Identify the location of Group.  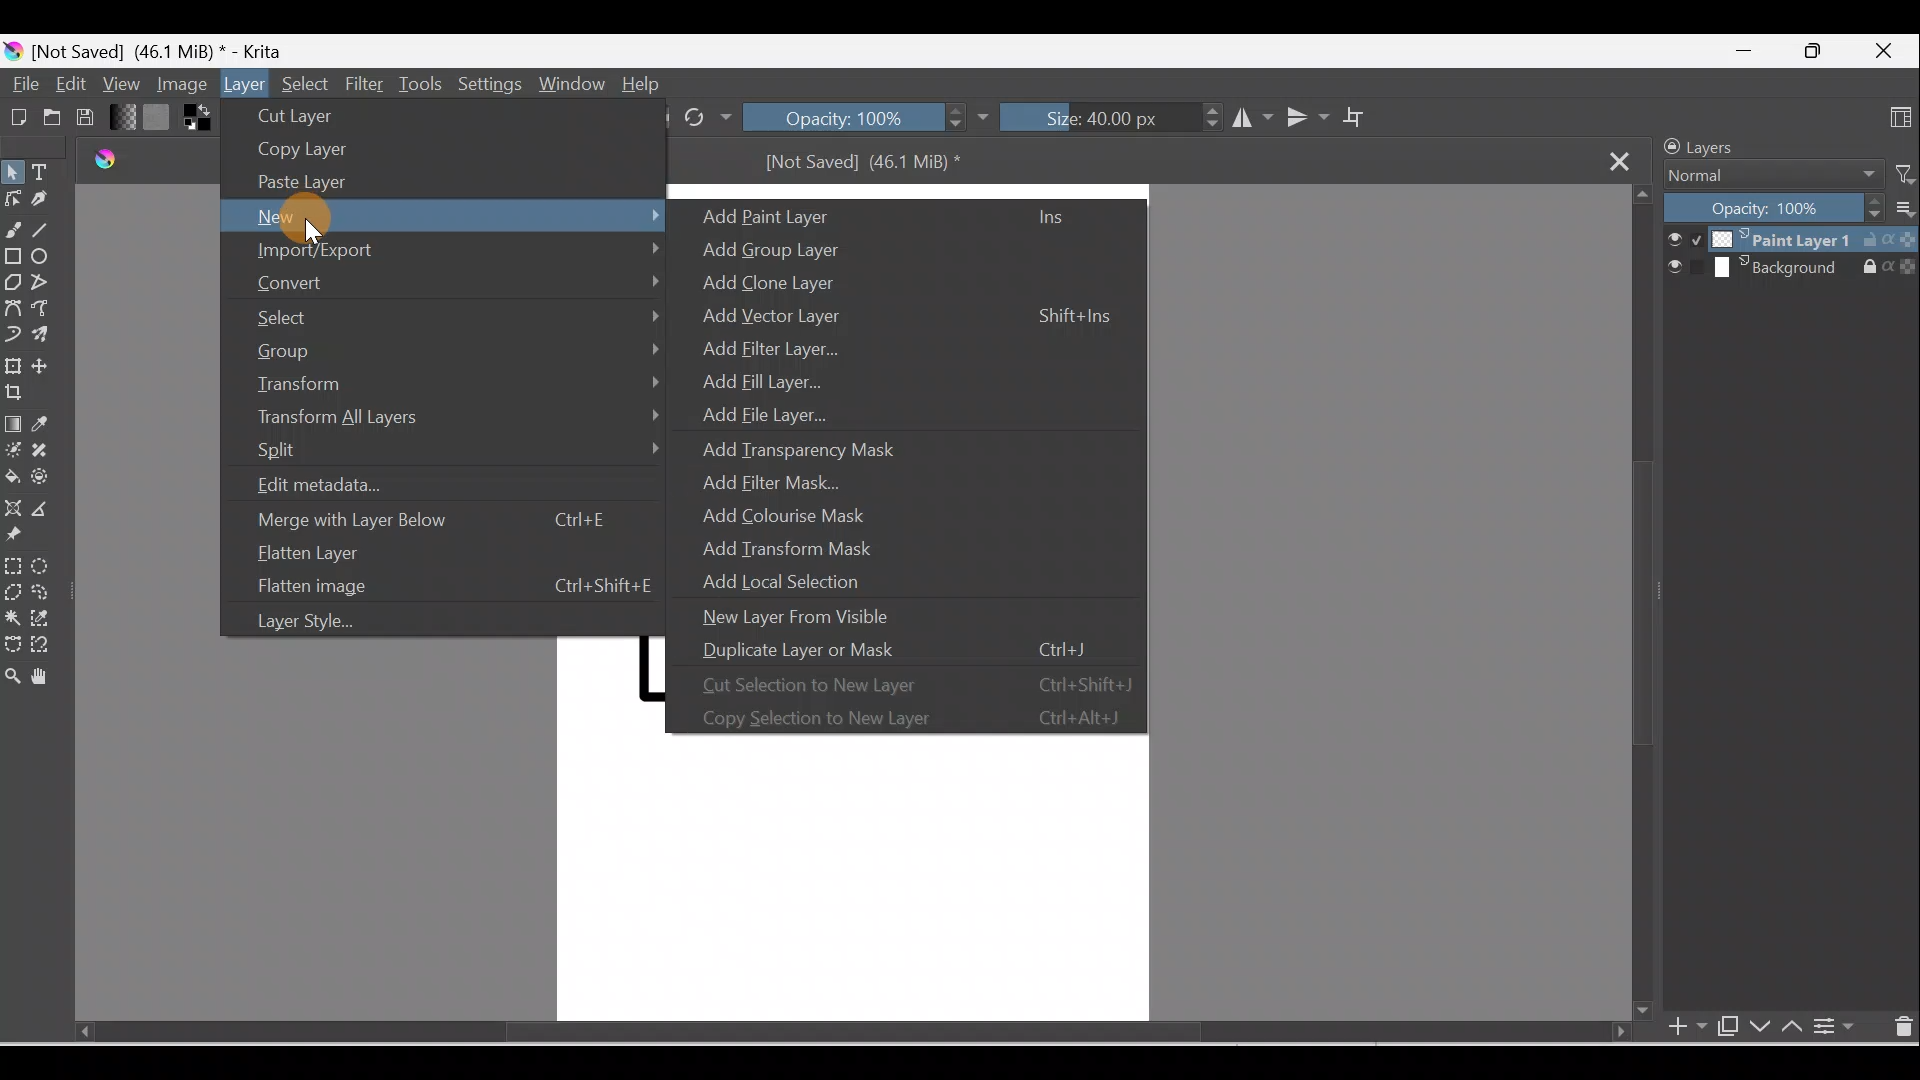
(455, 349).